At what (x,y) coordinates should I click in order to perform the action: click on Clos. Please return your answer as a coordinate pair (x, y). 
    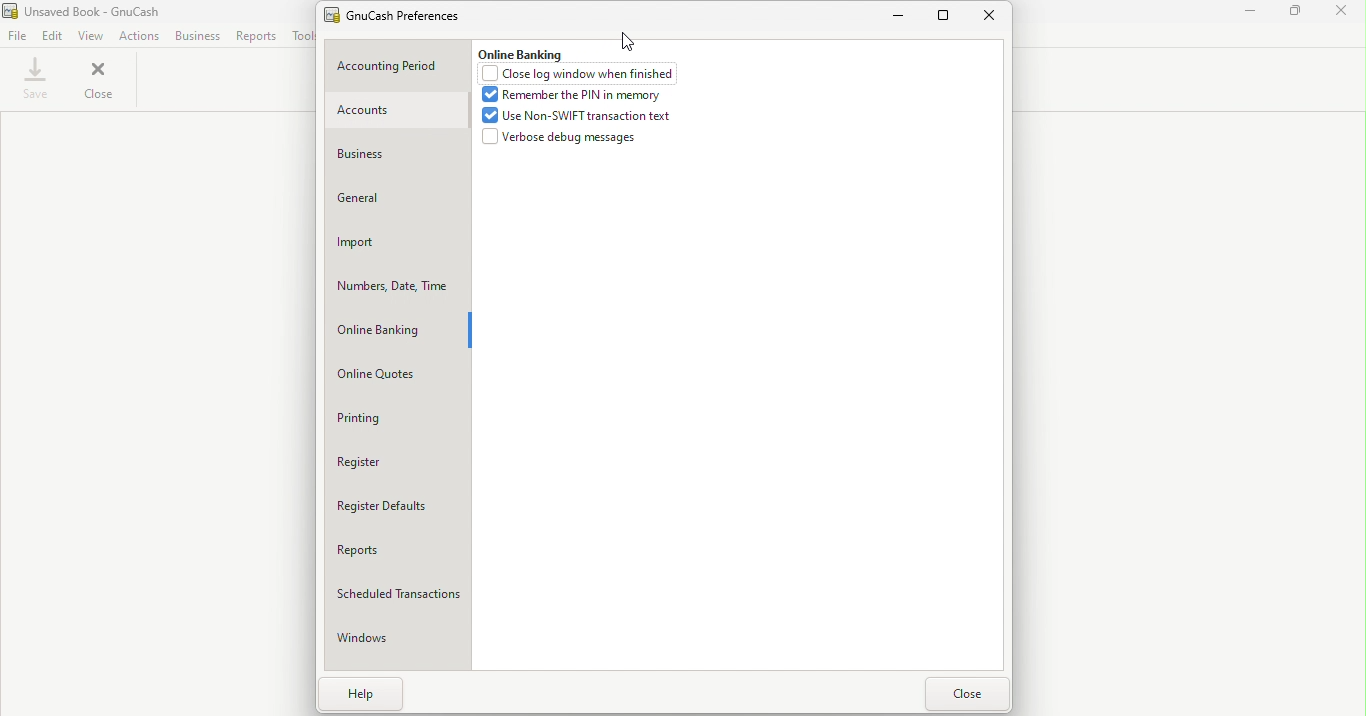
    Looking at the image, I should click on (966, 694).